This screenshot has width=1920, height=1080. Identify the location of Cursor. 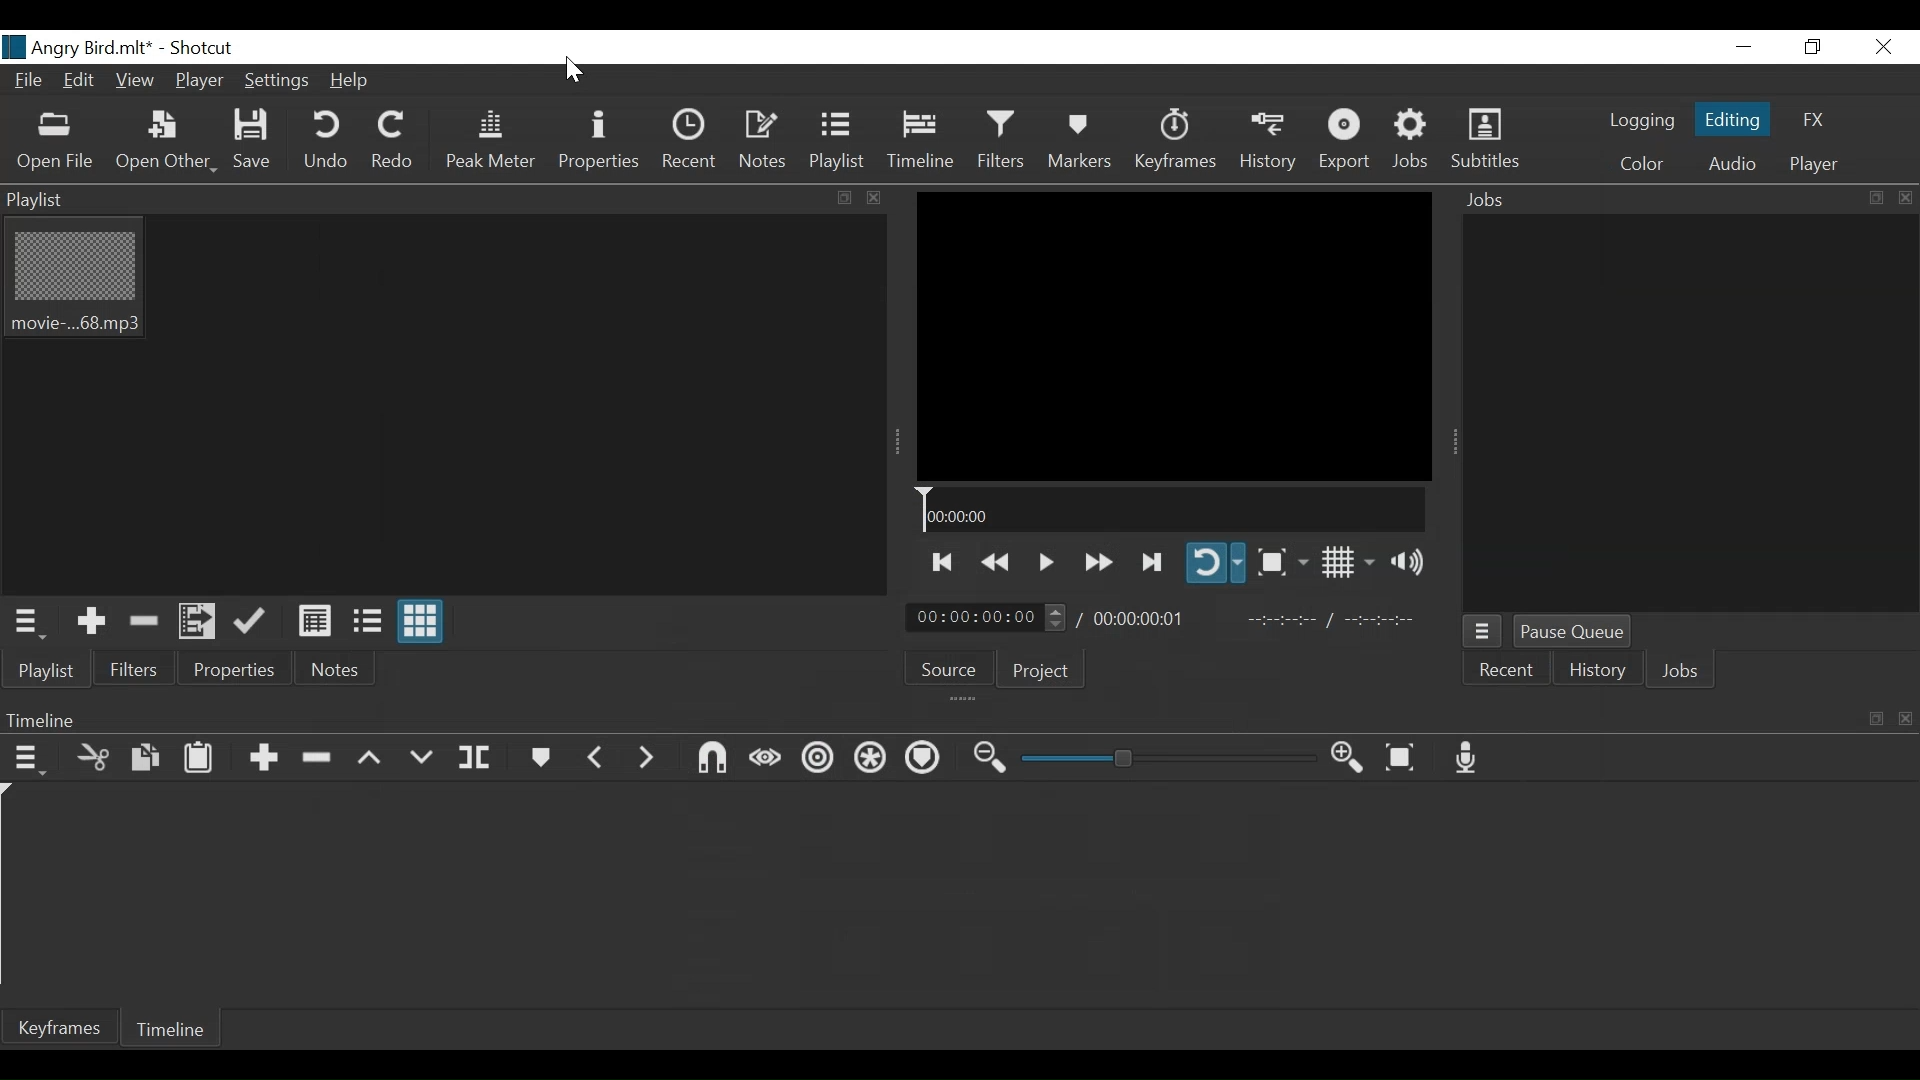
(574, 73).